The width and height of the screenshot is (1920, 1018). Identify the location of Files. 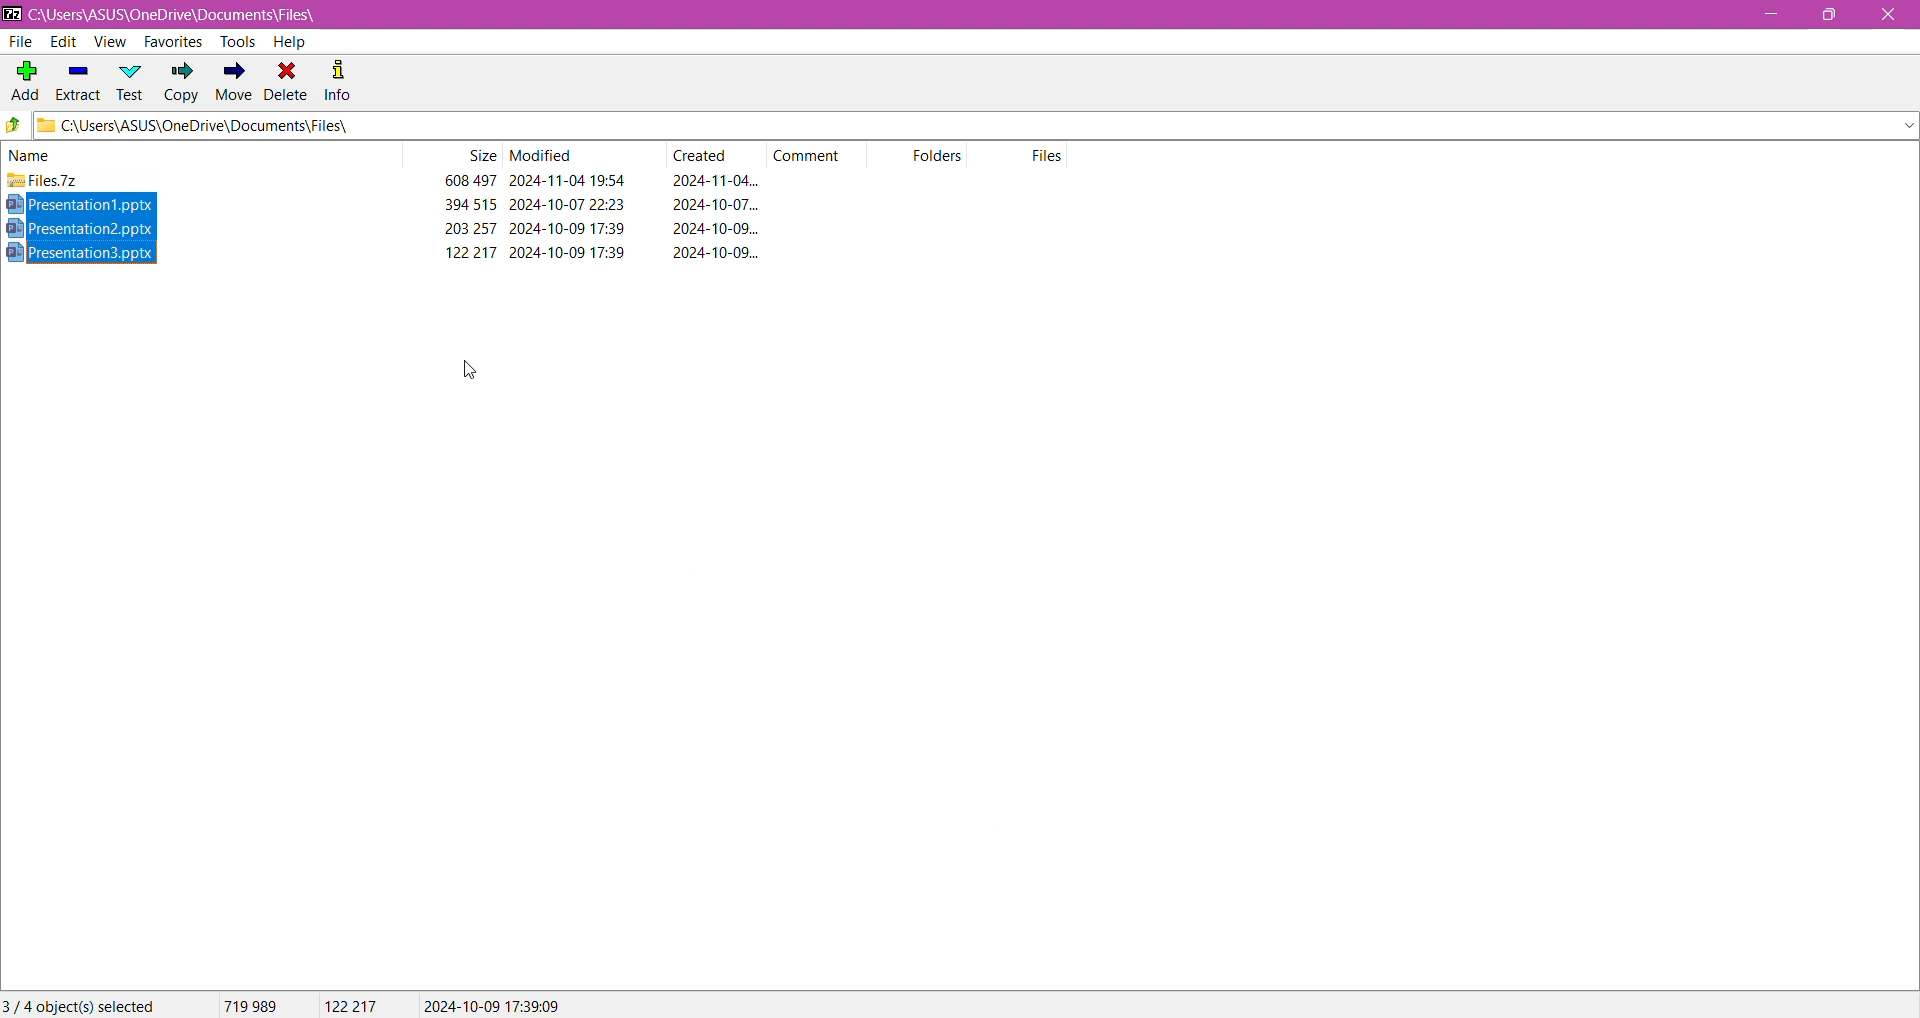
(1050, 155).